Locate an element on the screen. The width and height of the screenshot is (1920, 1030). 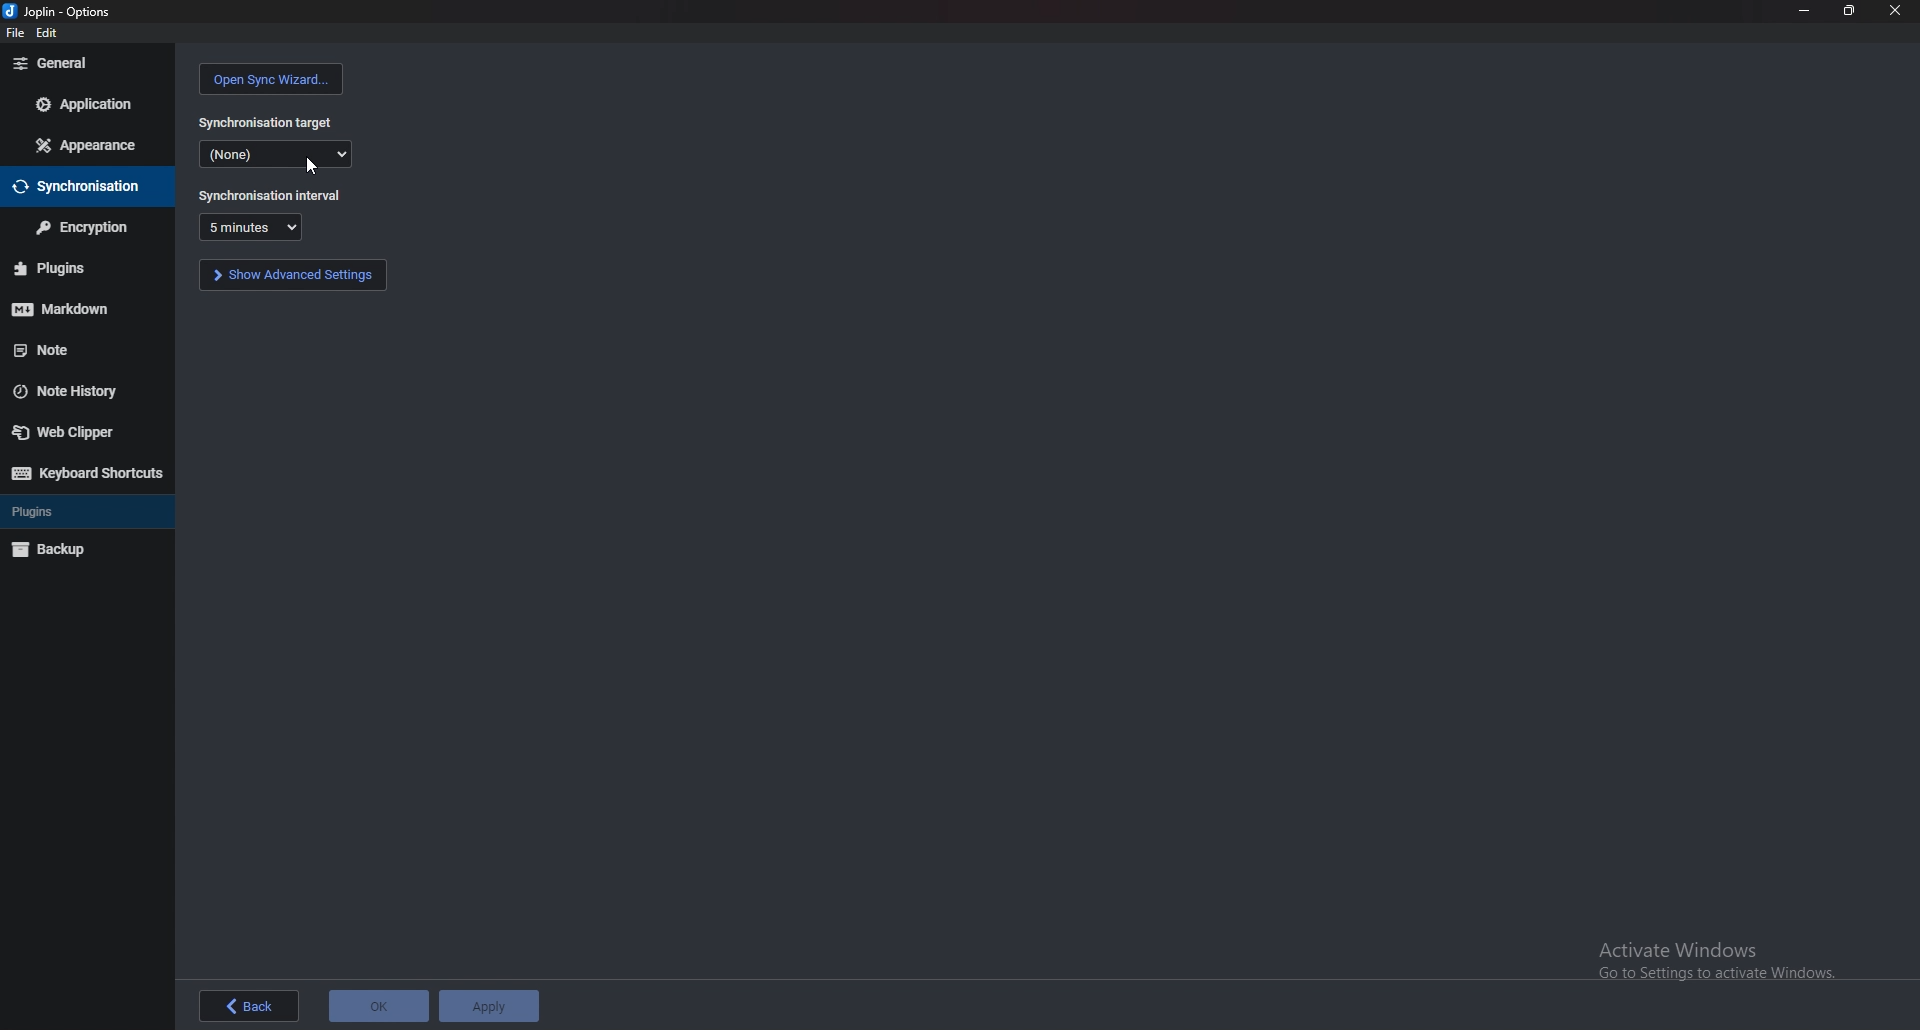
ok is located at coordinates (379, 1007).